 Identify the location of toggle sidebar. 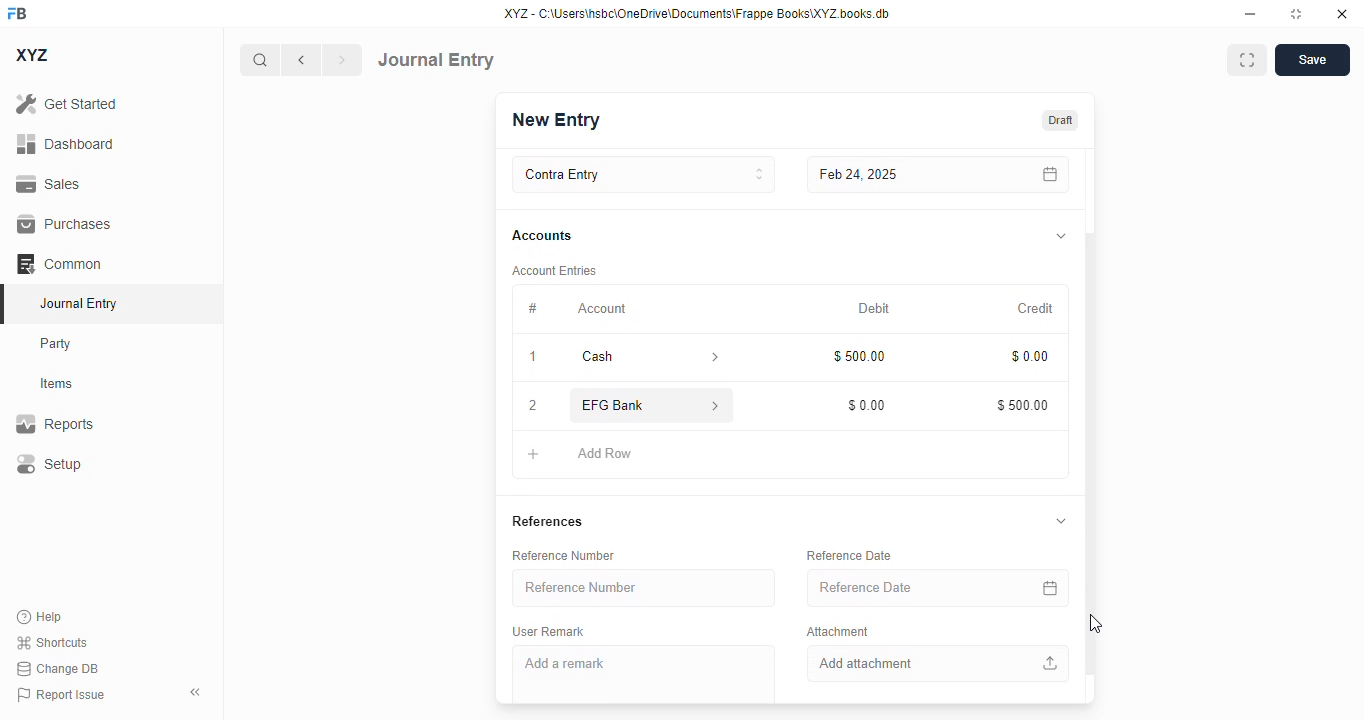
(197, 692).